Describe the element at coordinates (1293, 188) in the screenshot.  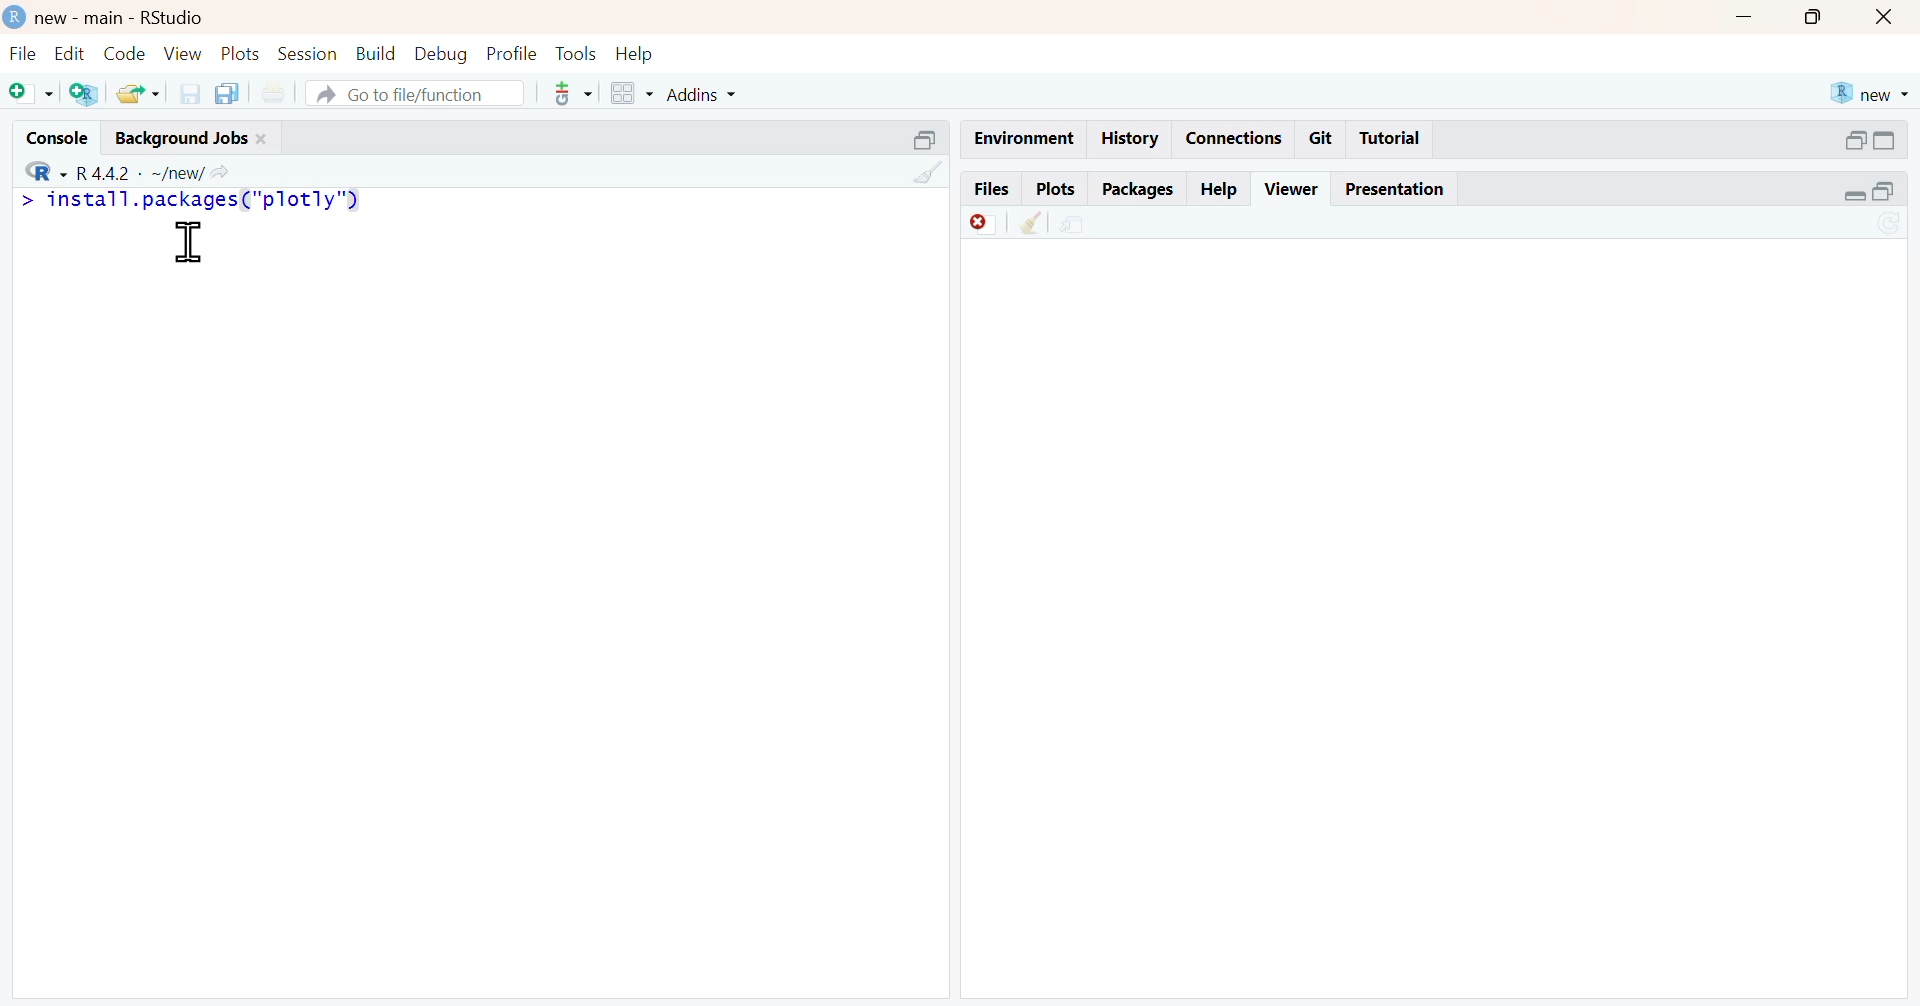
I see `viewer` at that location.